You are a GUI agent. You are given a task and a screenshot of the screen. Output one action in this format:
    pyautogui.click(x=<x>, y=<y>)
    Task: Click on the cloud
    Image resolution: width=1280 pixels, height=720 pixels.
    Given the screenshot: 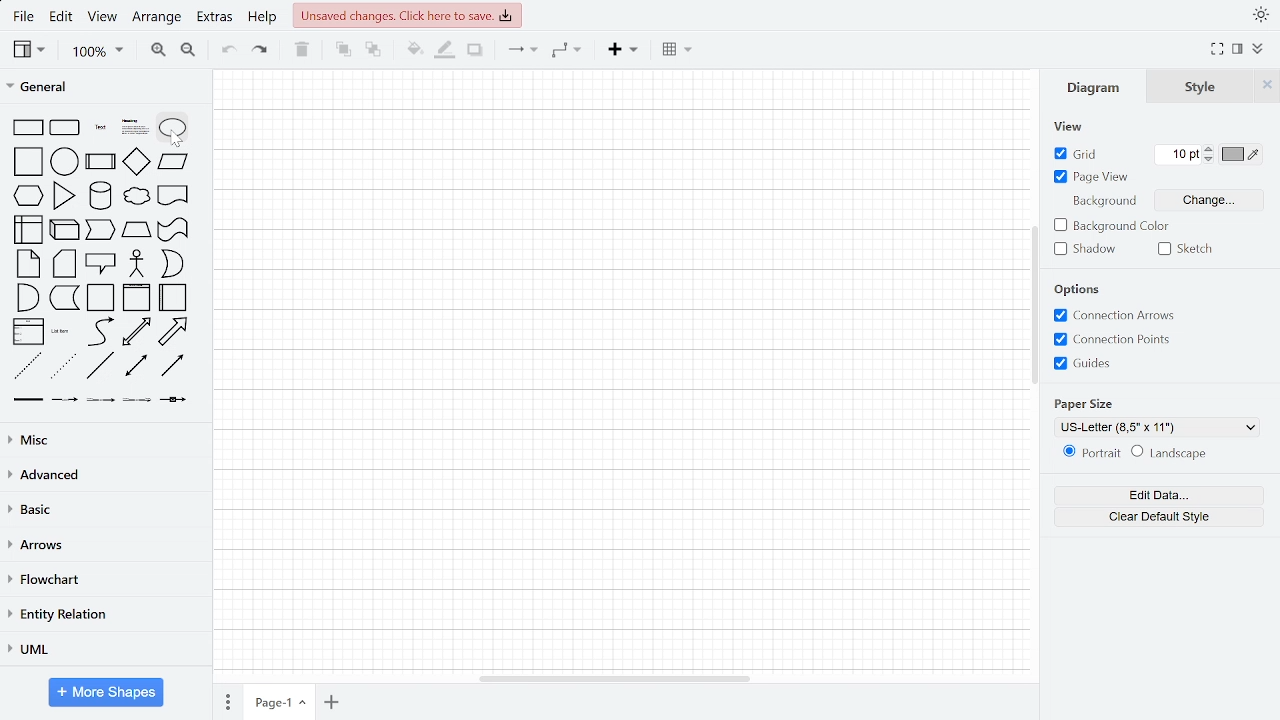 What is the action you would take?
    pyautogui.click(x=137, y=197)
    